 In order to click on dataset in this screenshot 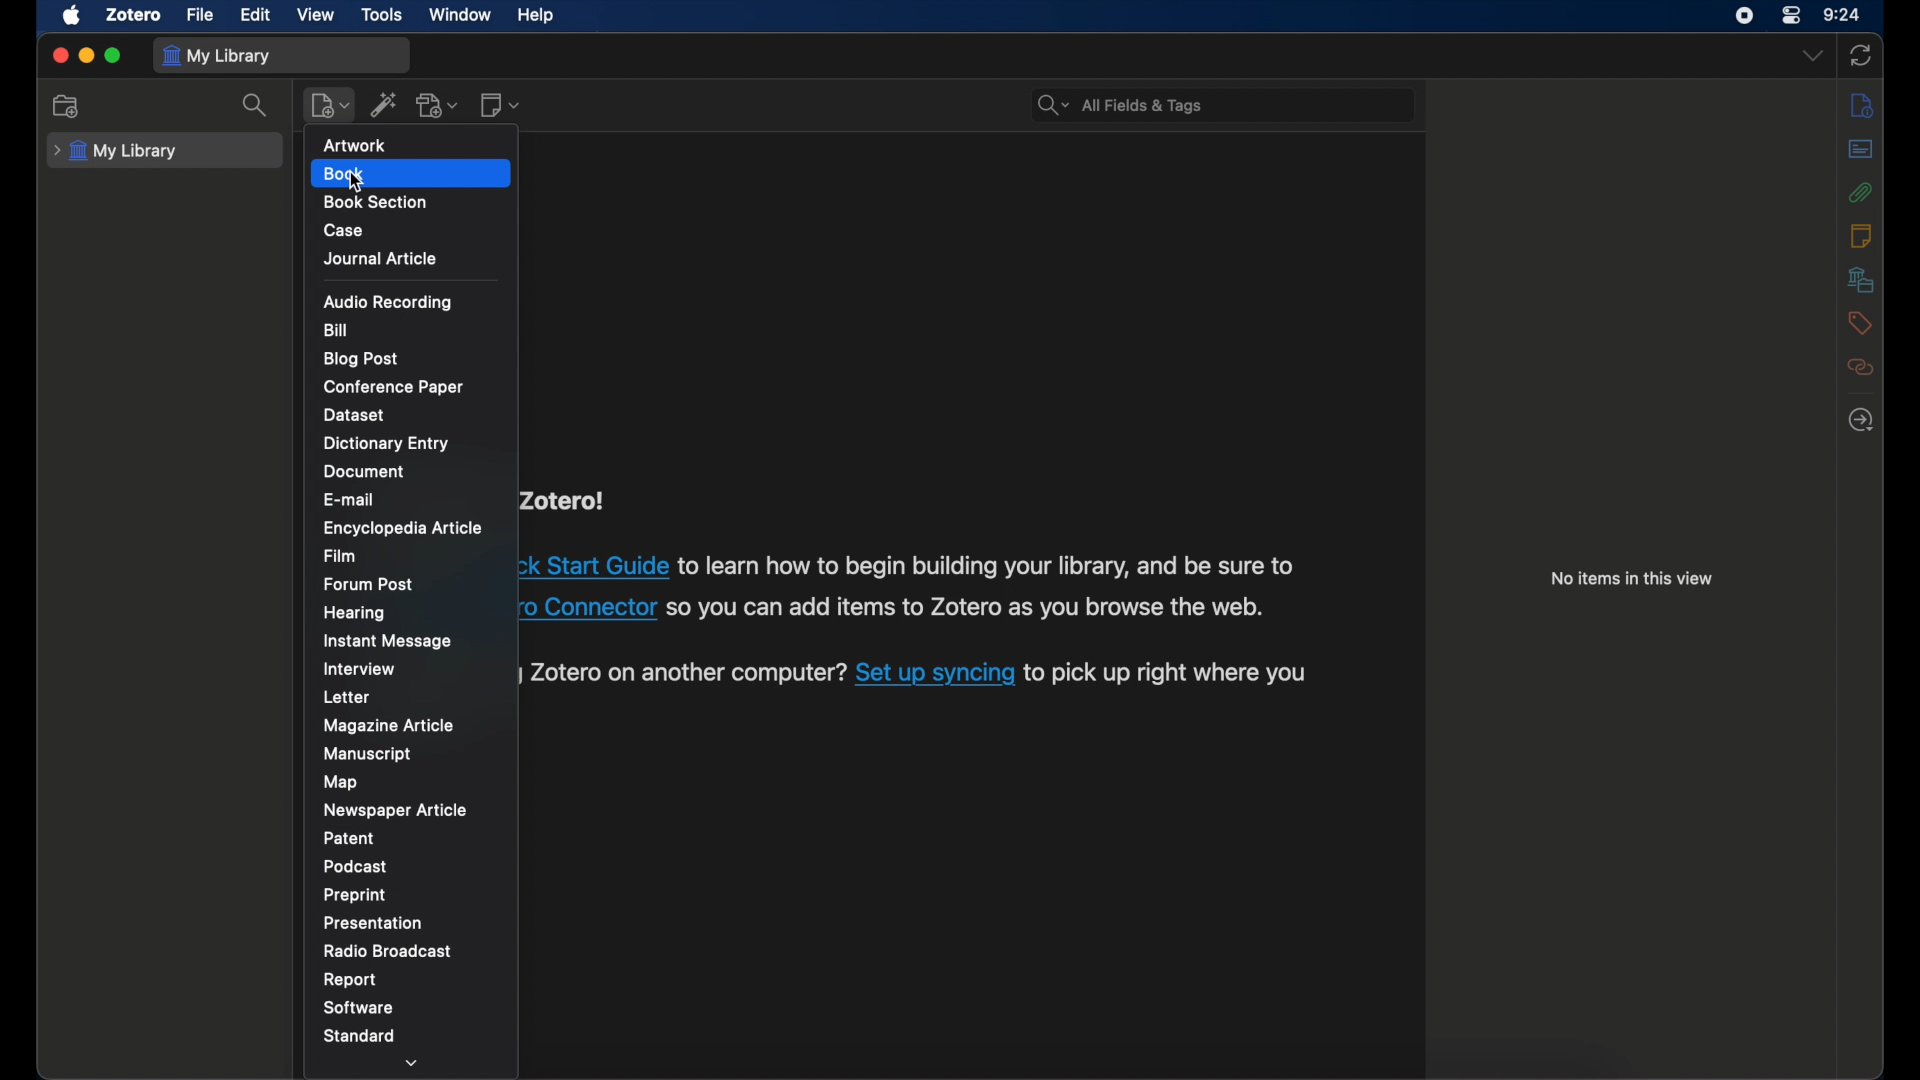, I will do `click(355, 414)`.